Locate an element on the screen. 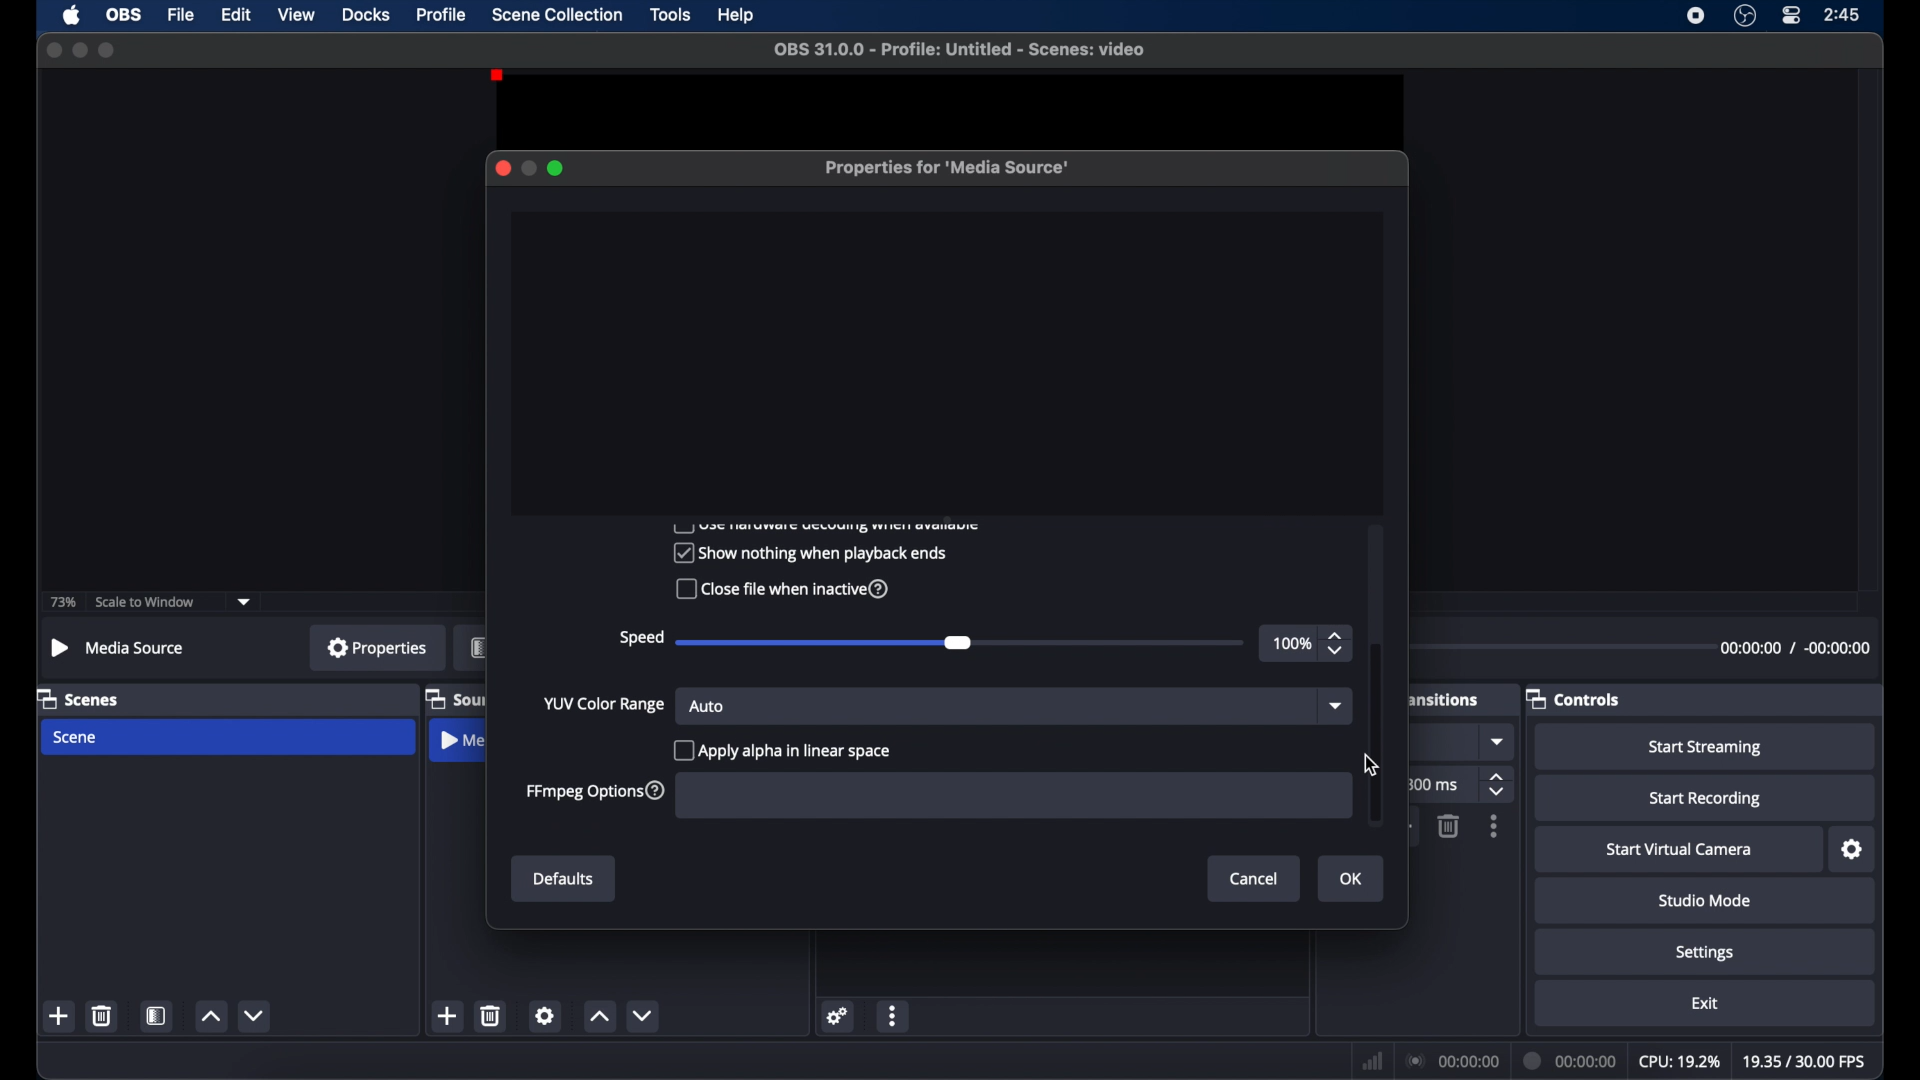  speed is located at coordinates (640, 638).